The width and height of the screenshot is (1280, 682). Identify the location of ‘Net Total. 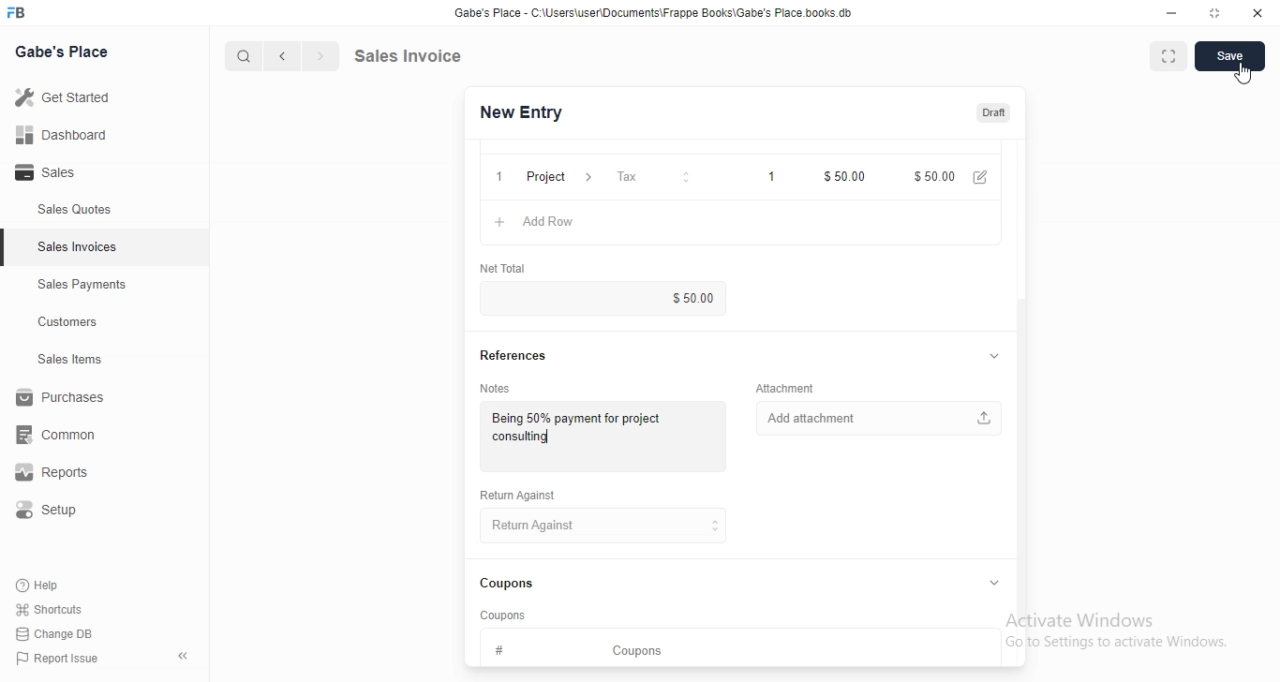
(505, 268).